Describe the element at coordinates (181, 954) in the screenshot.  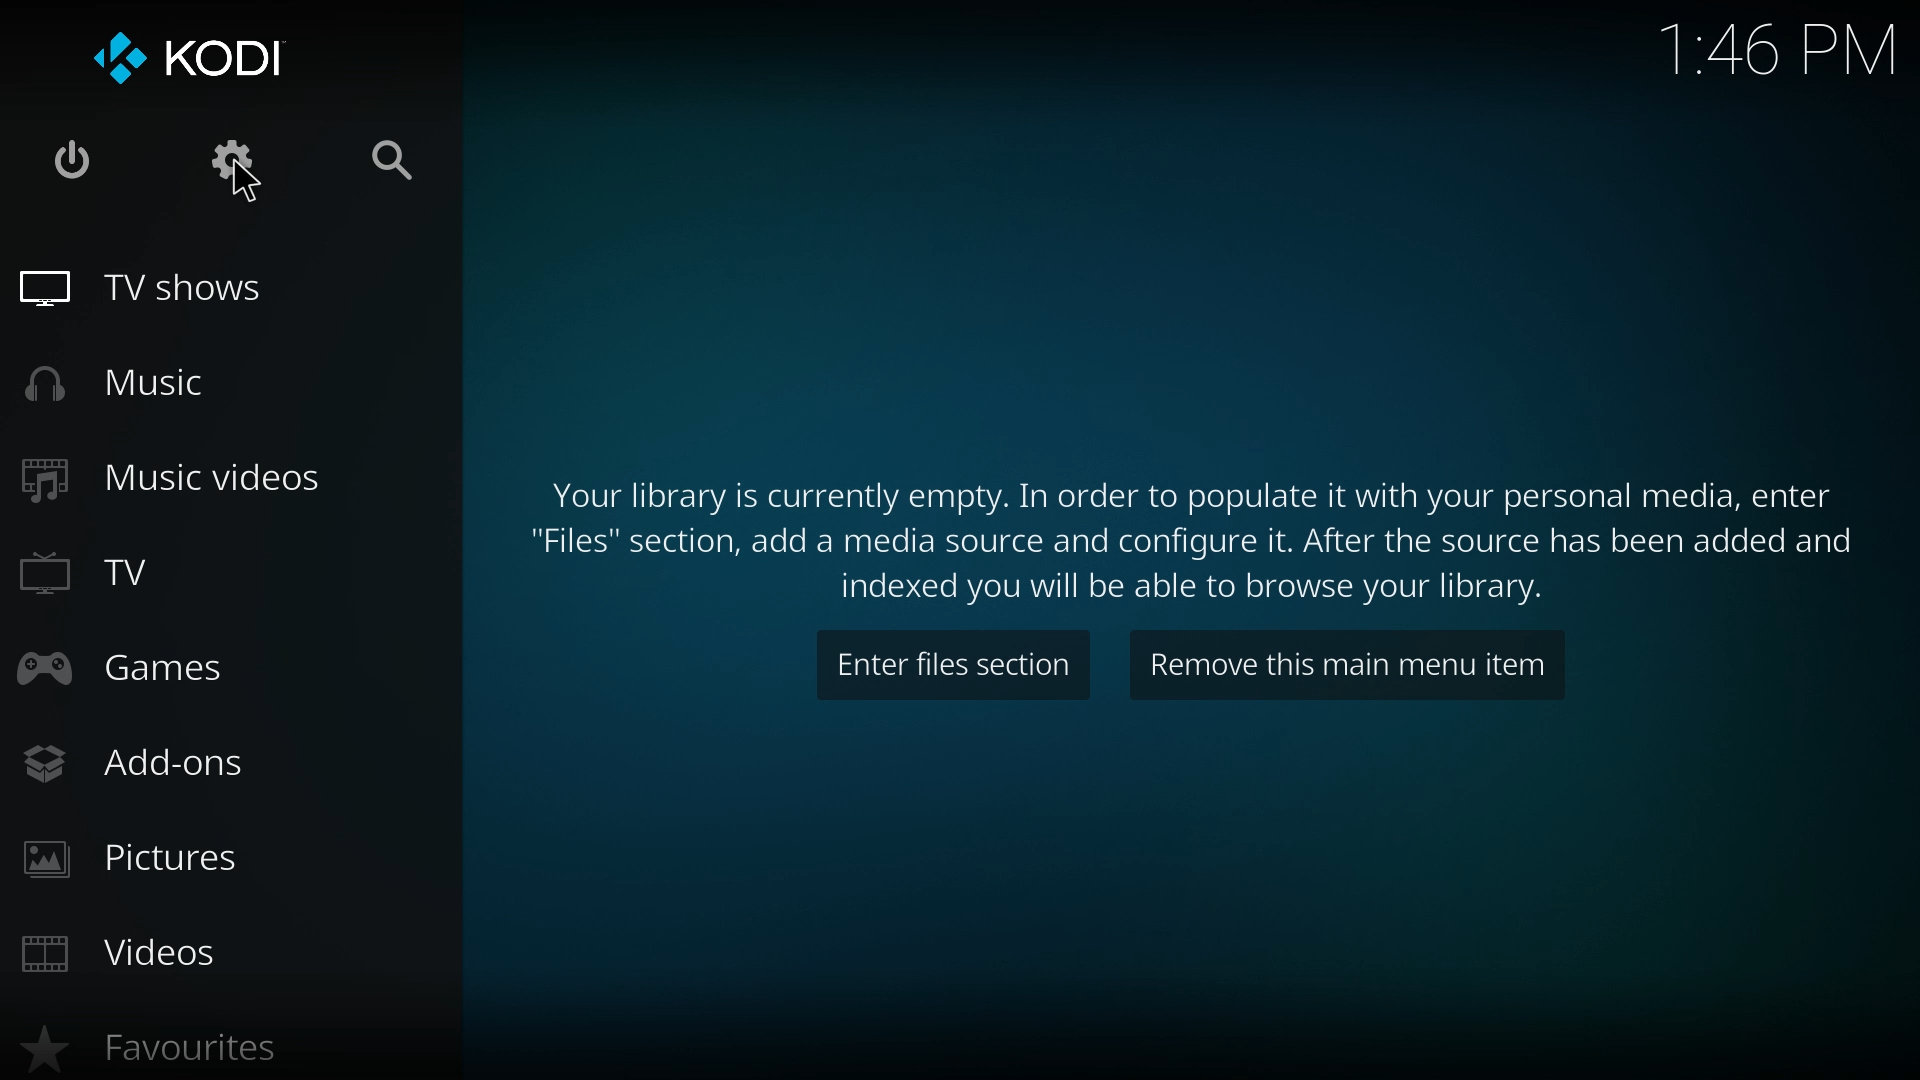
I see `videos` at that location.